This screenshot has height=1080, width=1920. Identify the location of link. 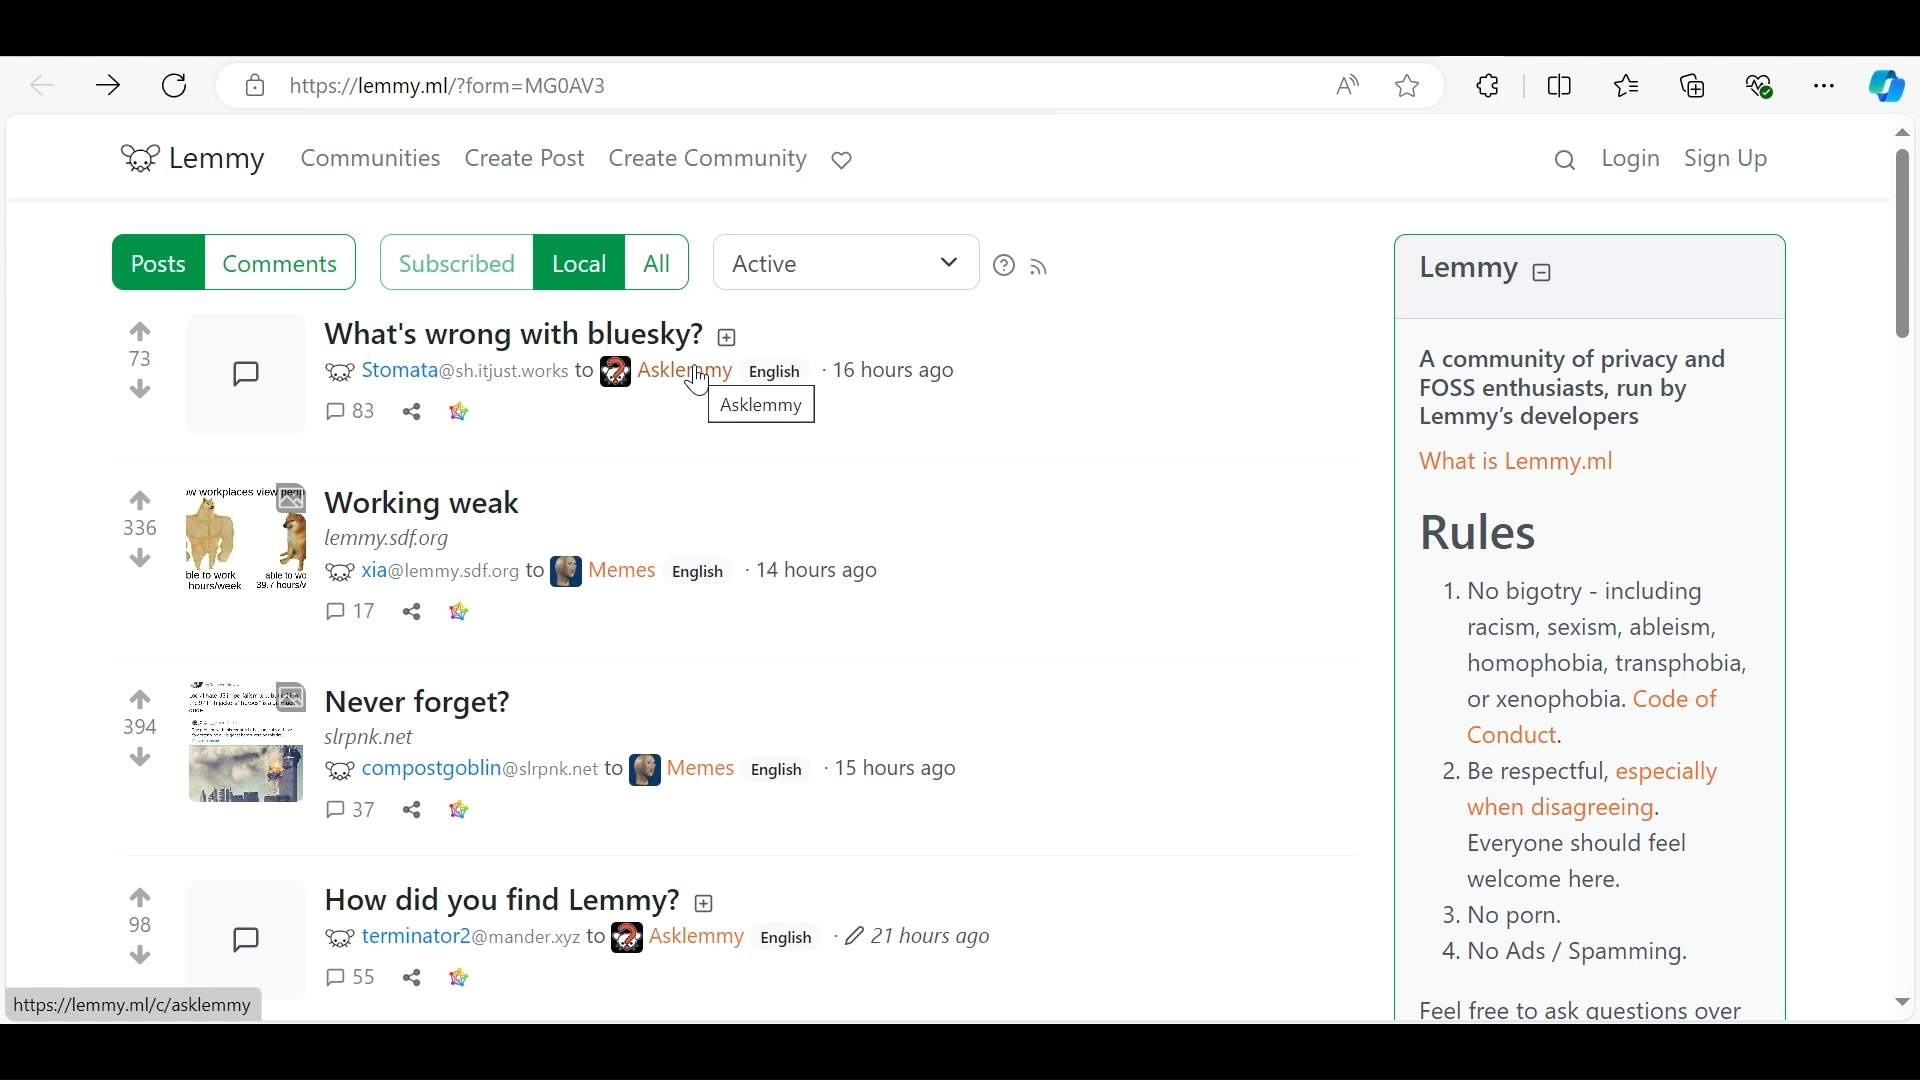
(387, 539).